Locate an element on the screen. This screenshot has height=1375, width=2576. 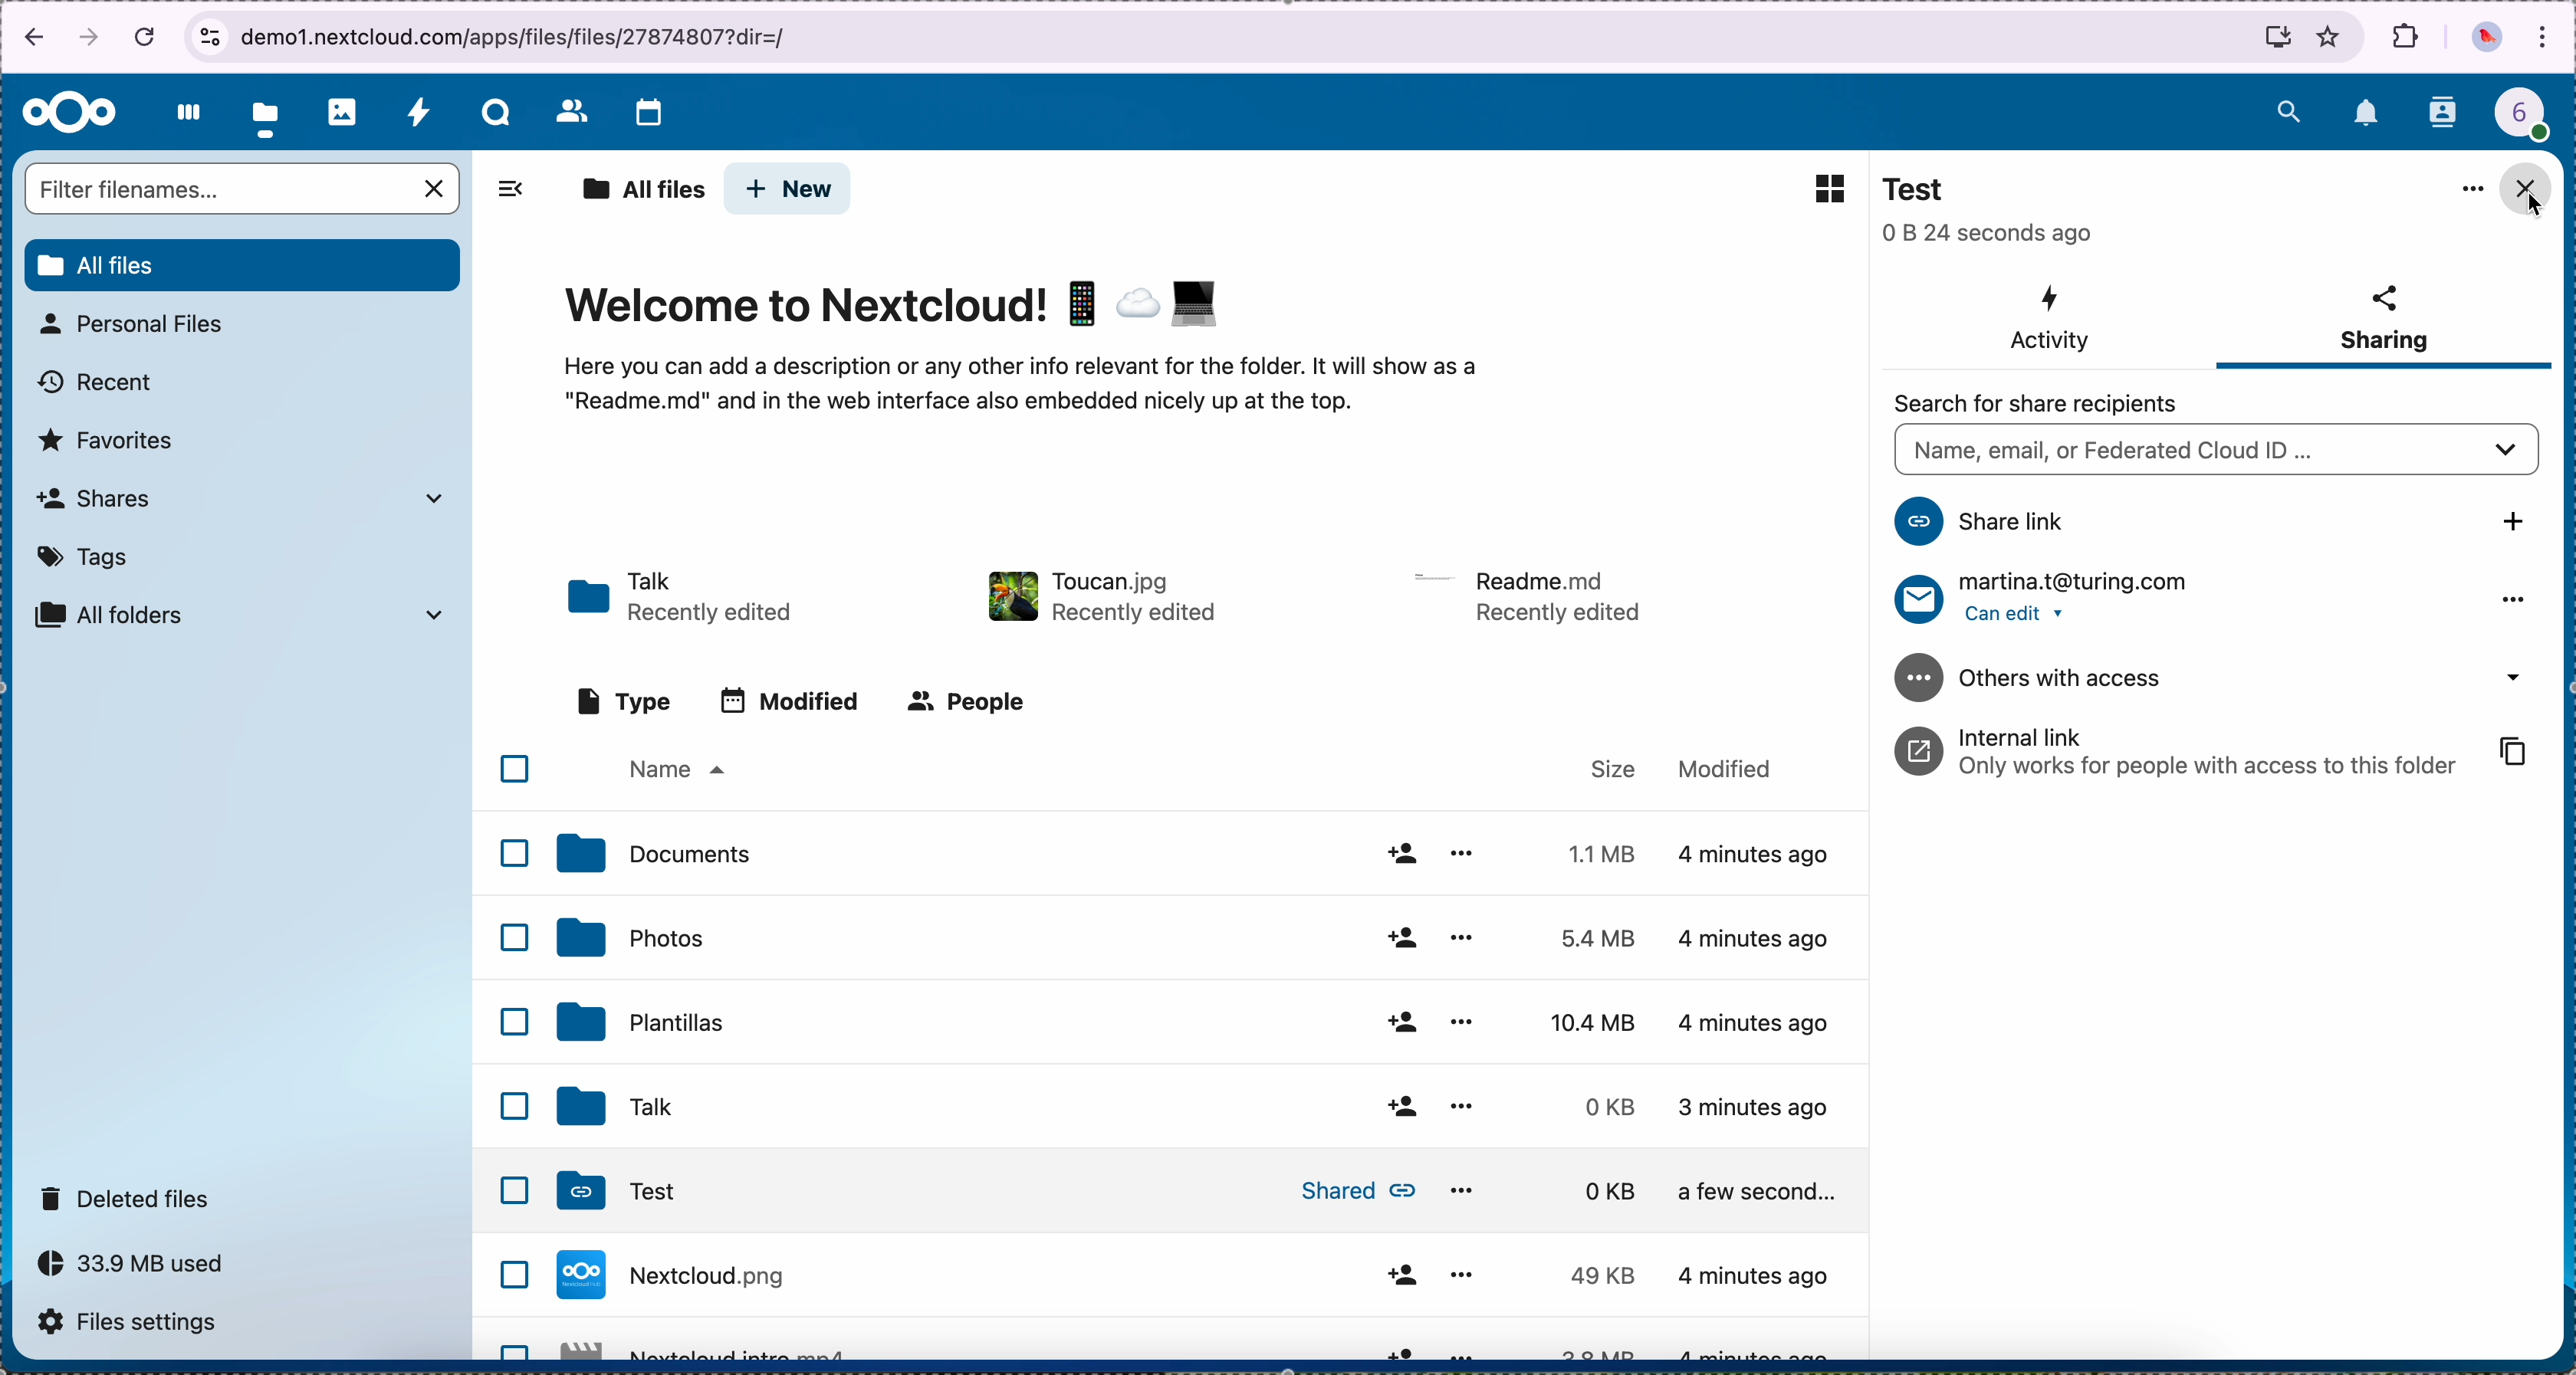
search name, email or icloud ID is located at coordinates (2214, 452).